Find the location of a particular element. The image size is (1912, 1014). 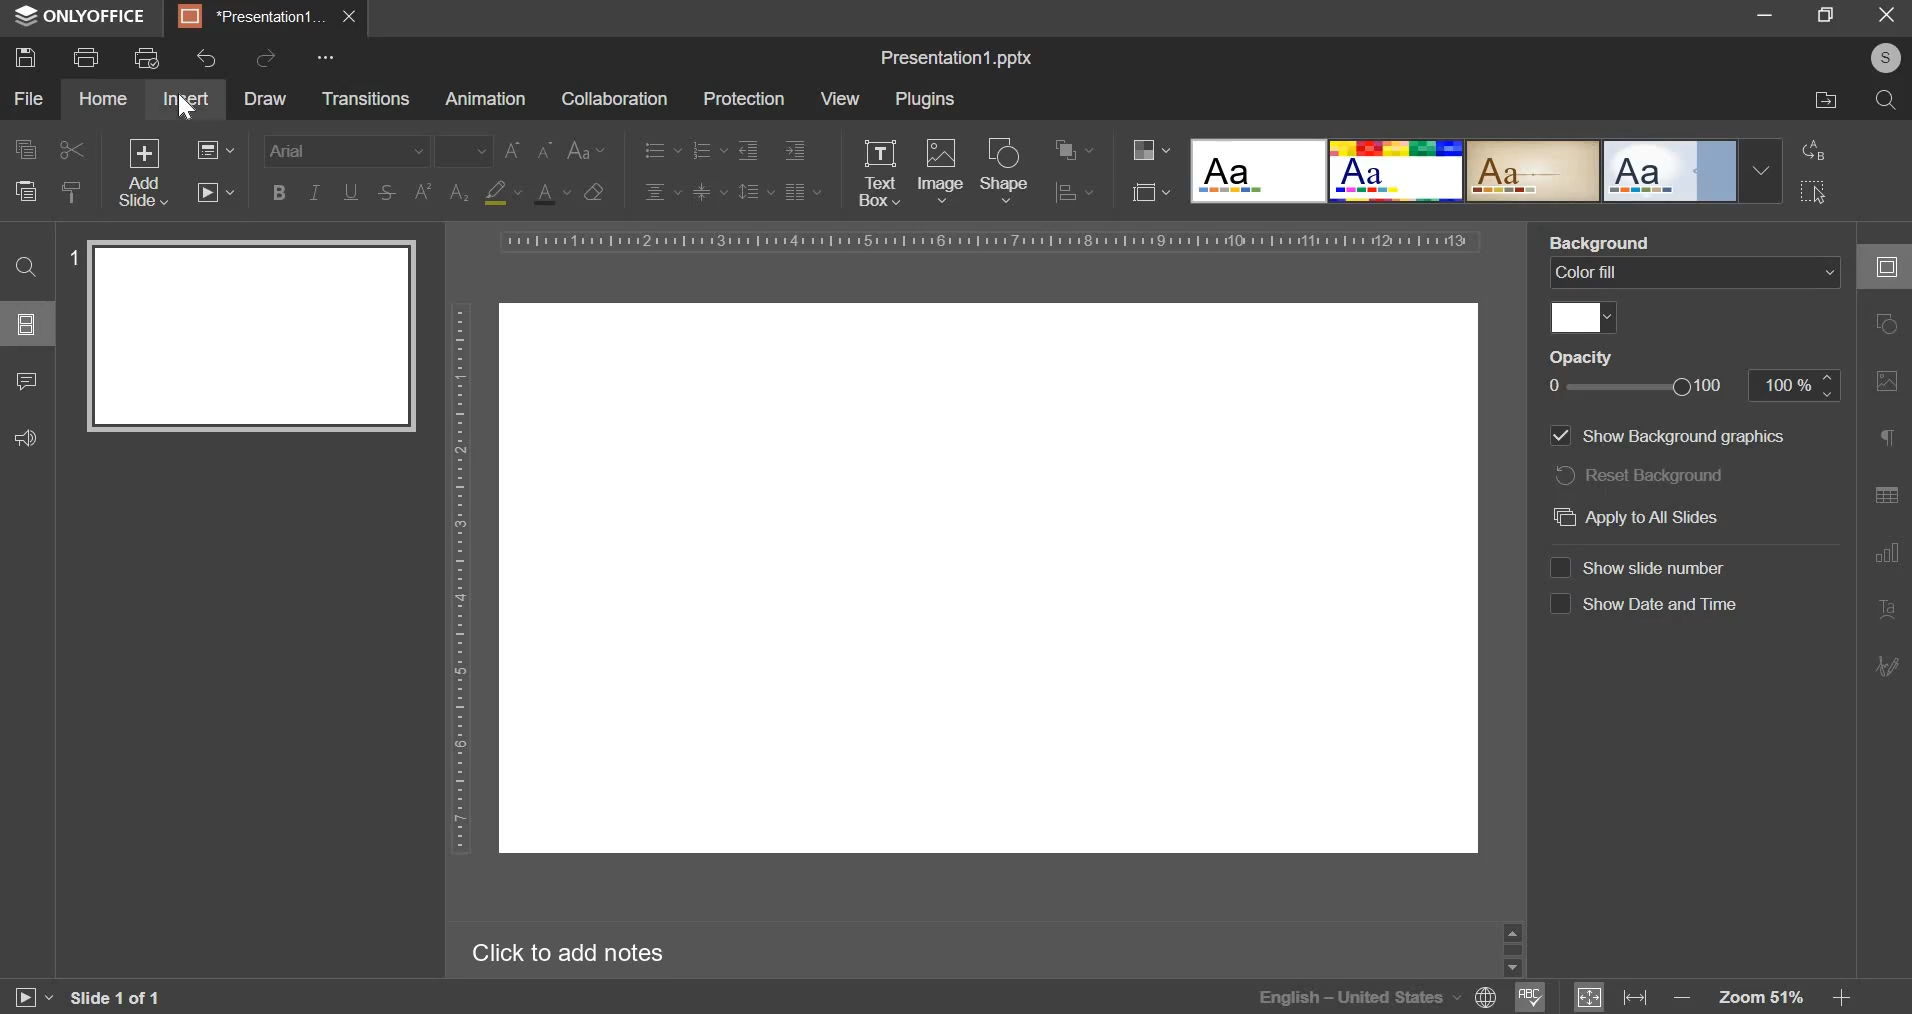

zoom level is located at coordinates (1763, 997).